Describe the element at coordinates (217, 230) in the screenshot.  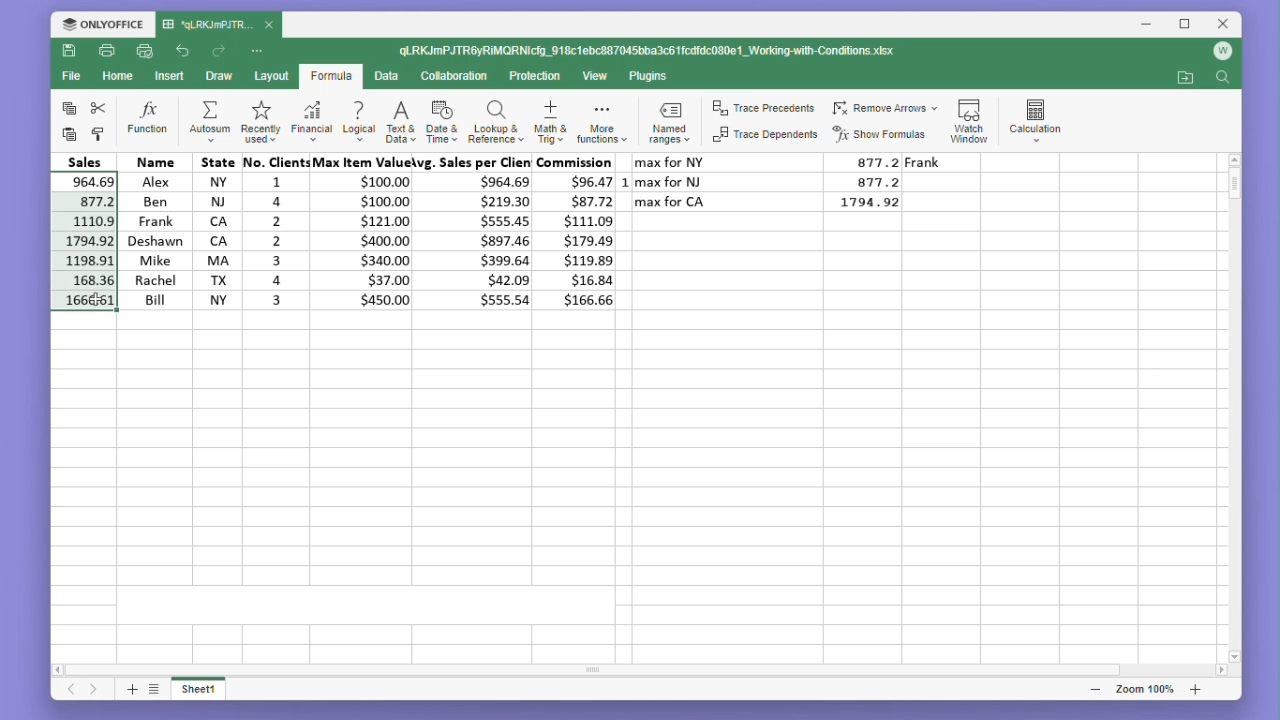
I see `State` at that location.